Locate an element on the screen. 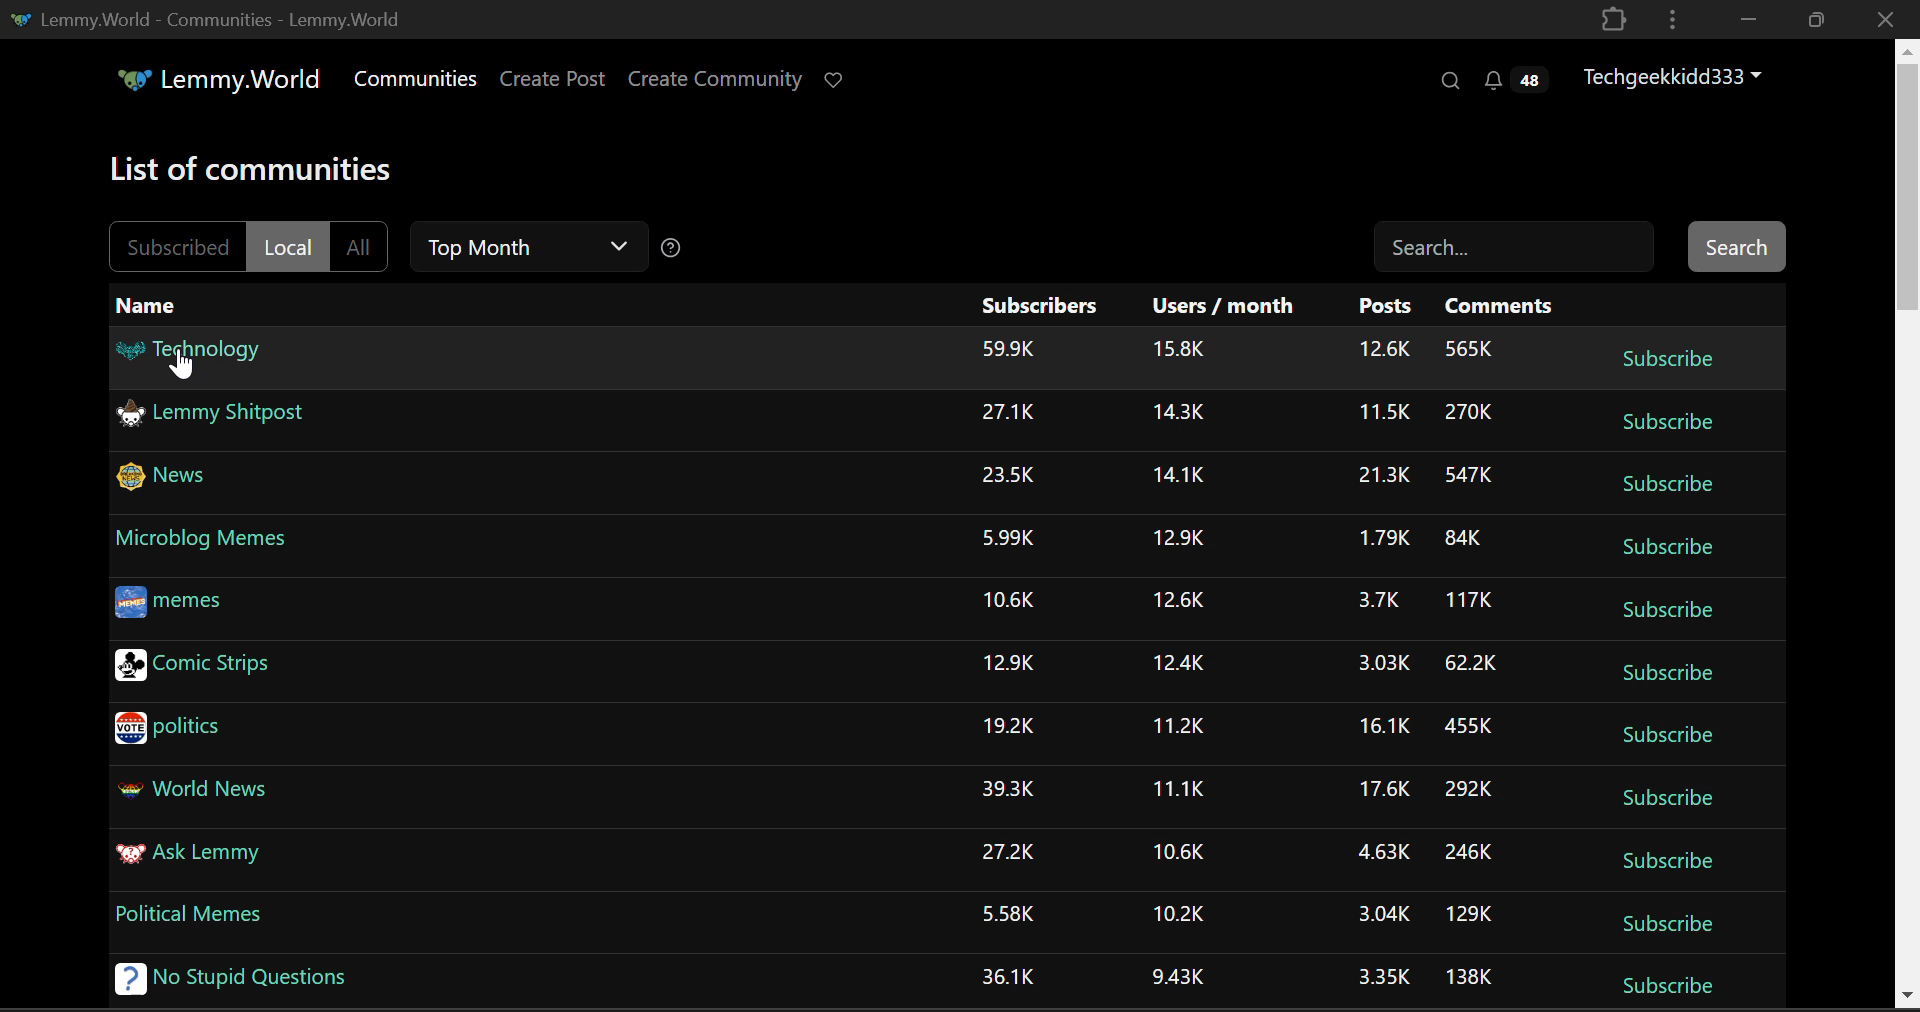 This screenshot has height=1012, width=1920. Amount is located at coordinates (1178, 792).